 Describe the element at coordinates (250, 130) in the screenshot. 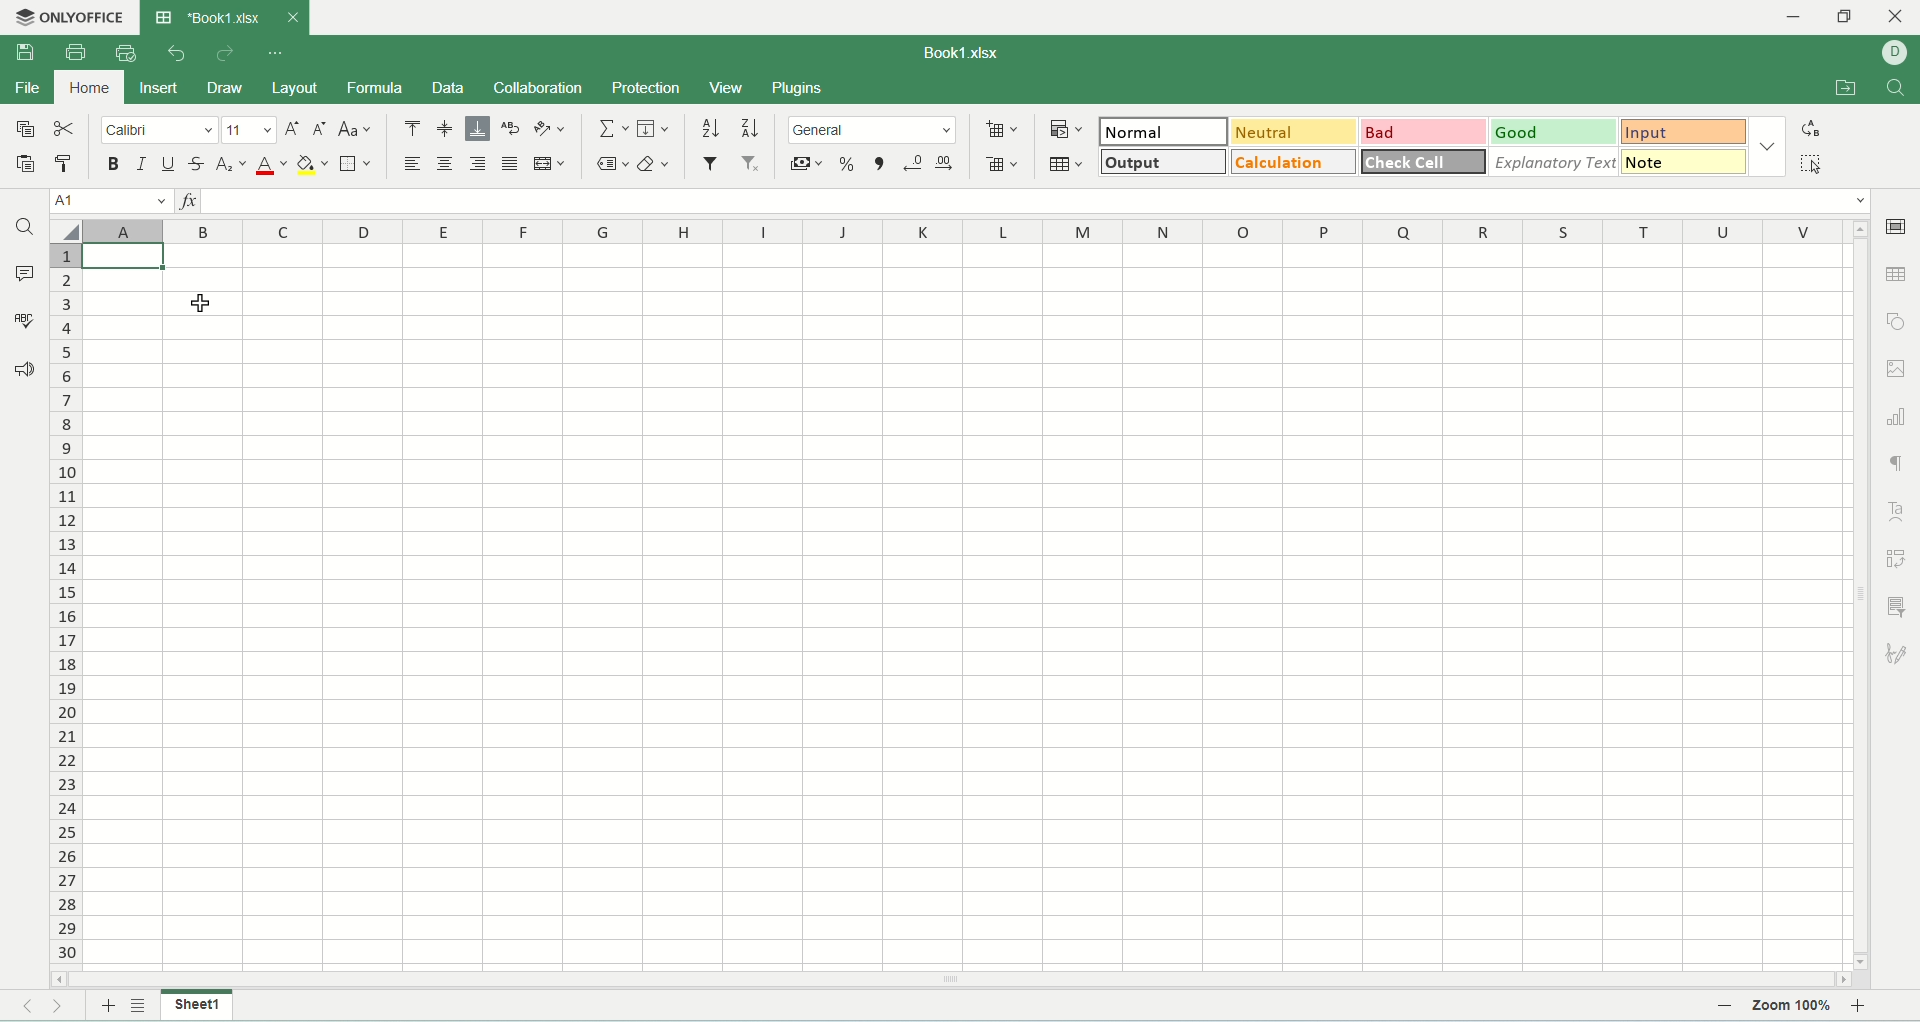

I see `font size` at that location.